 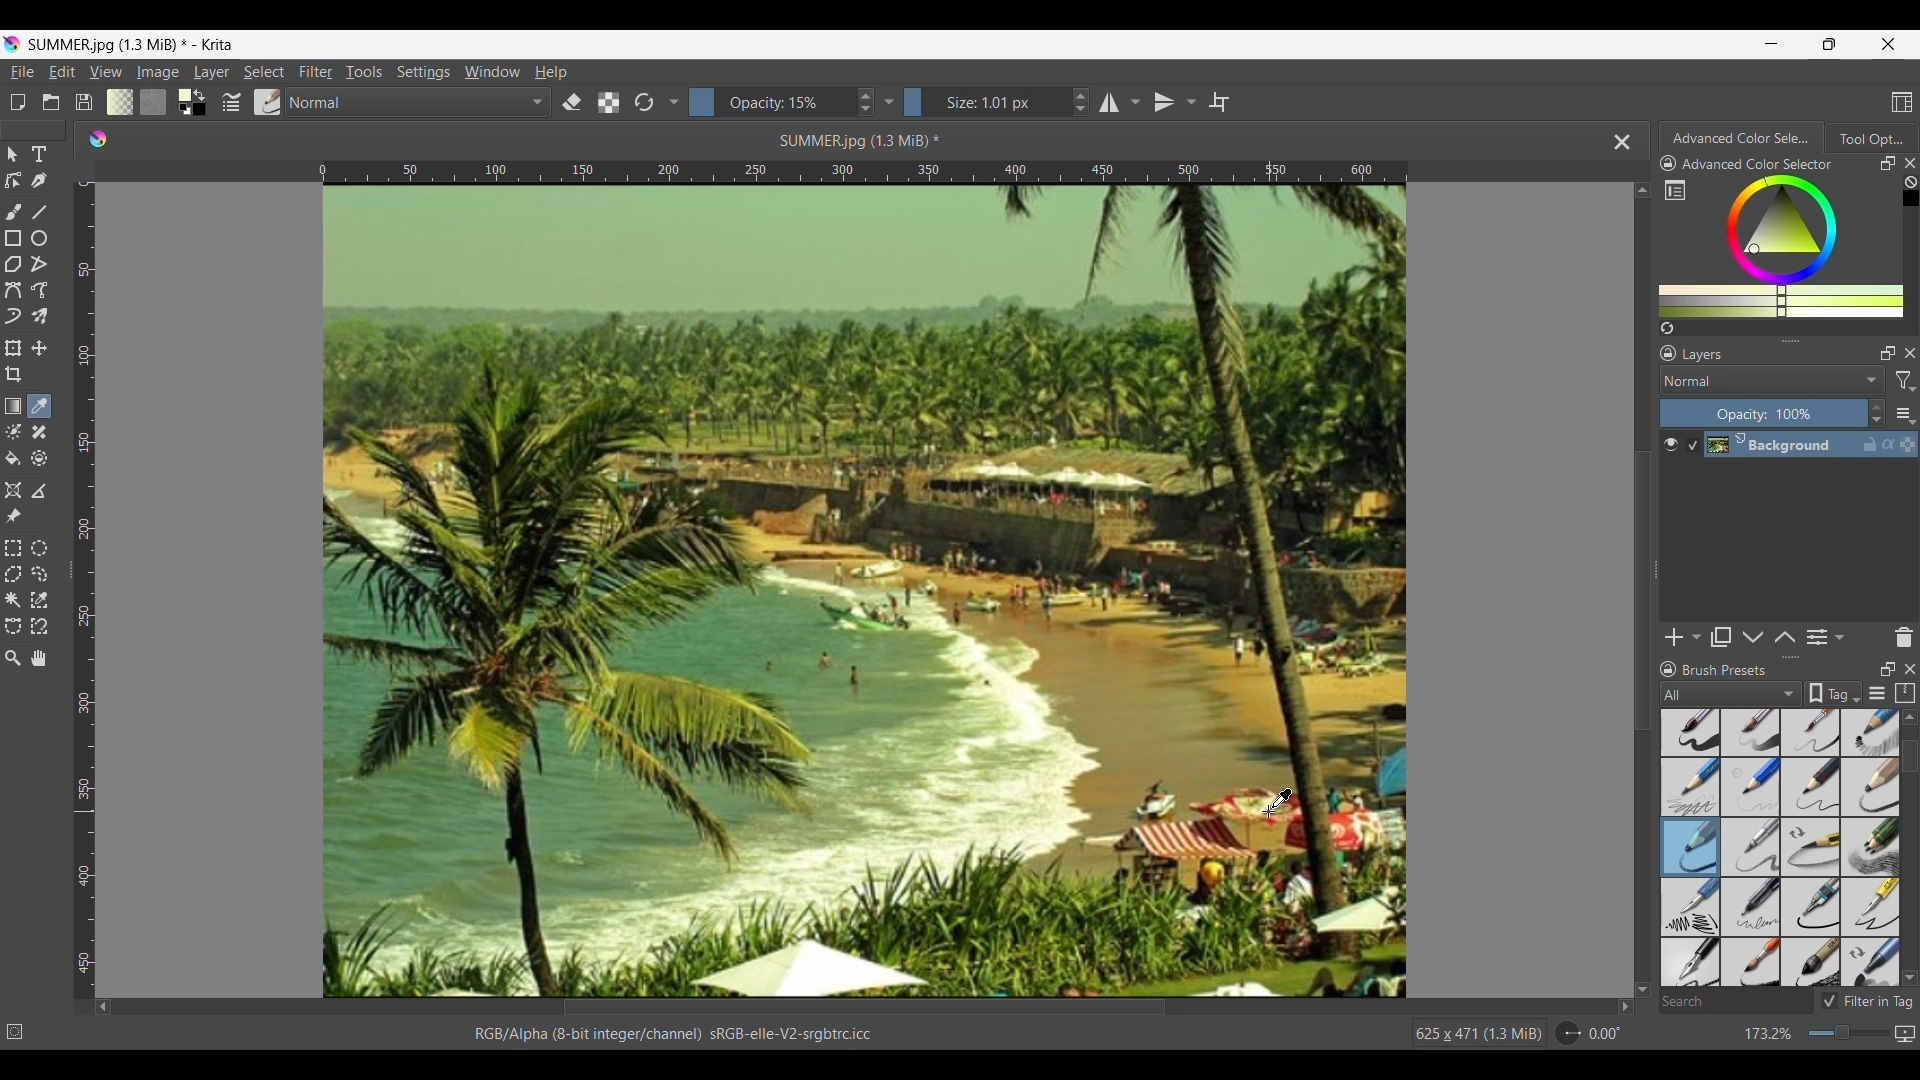 I want to click on RGB/Alpha (8-bit integer/channel) sRGB-elle-V2-srgbtrc.icc, so click(x=681, y=1033).